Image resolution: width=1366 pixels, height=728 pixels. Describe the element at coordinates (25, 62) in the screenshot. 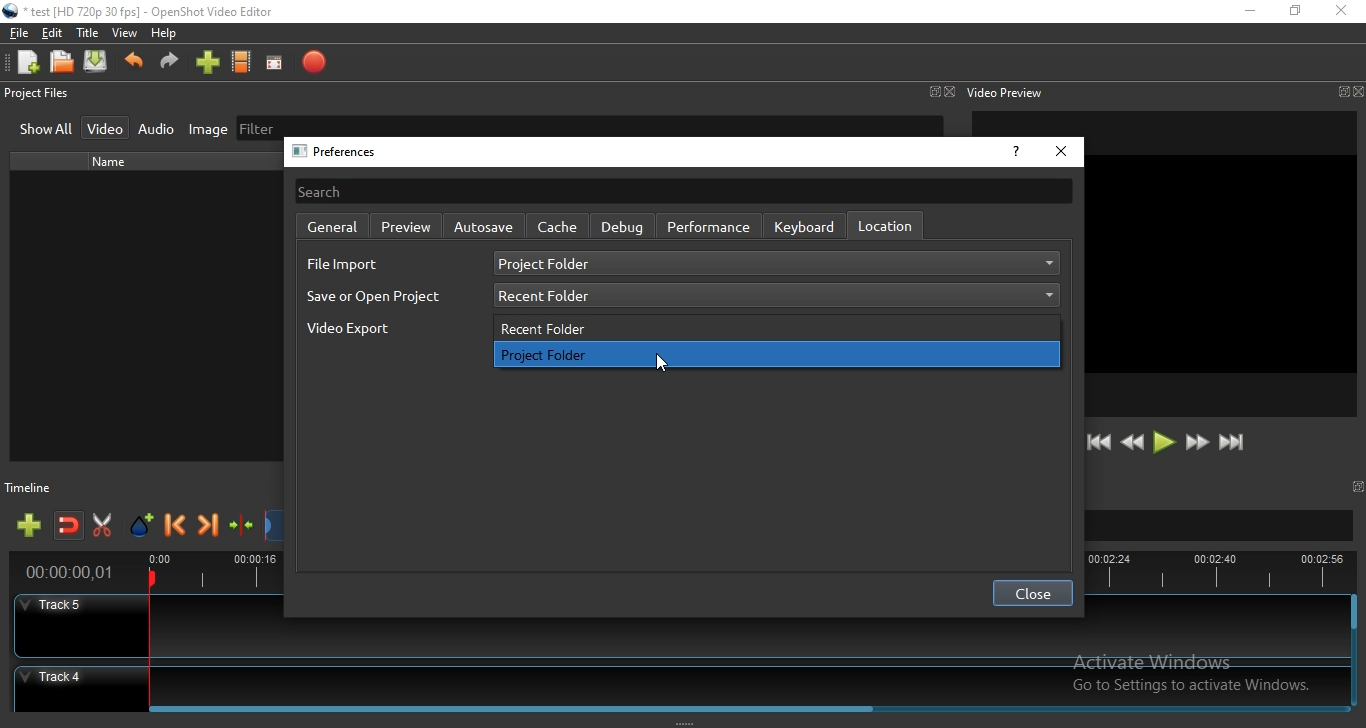

I see `New project` at that location.